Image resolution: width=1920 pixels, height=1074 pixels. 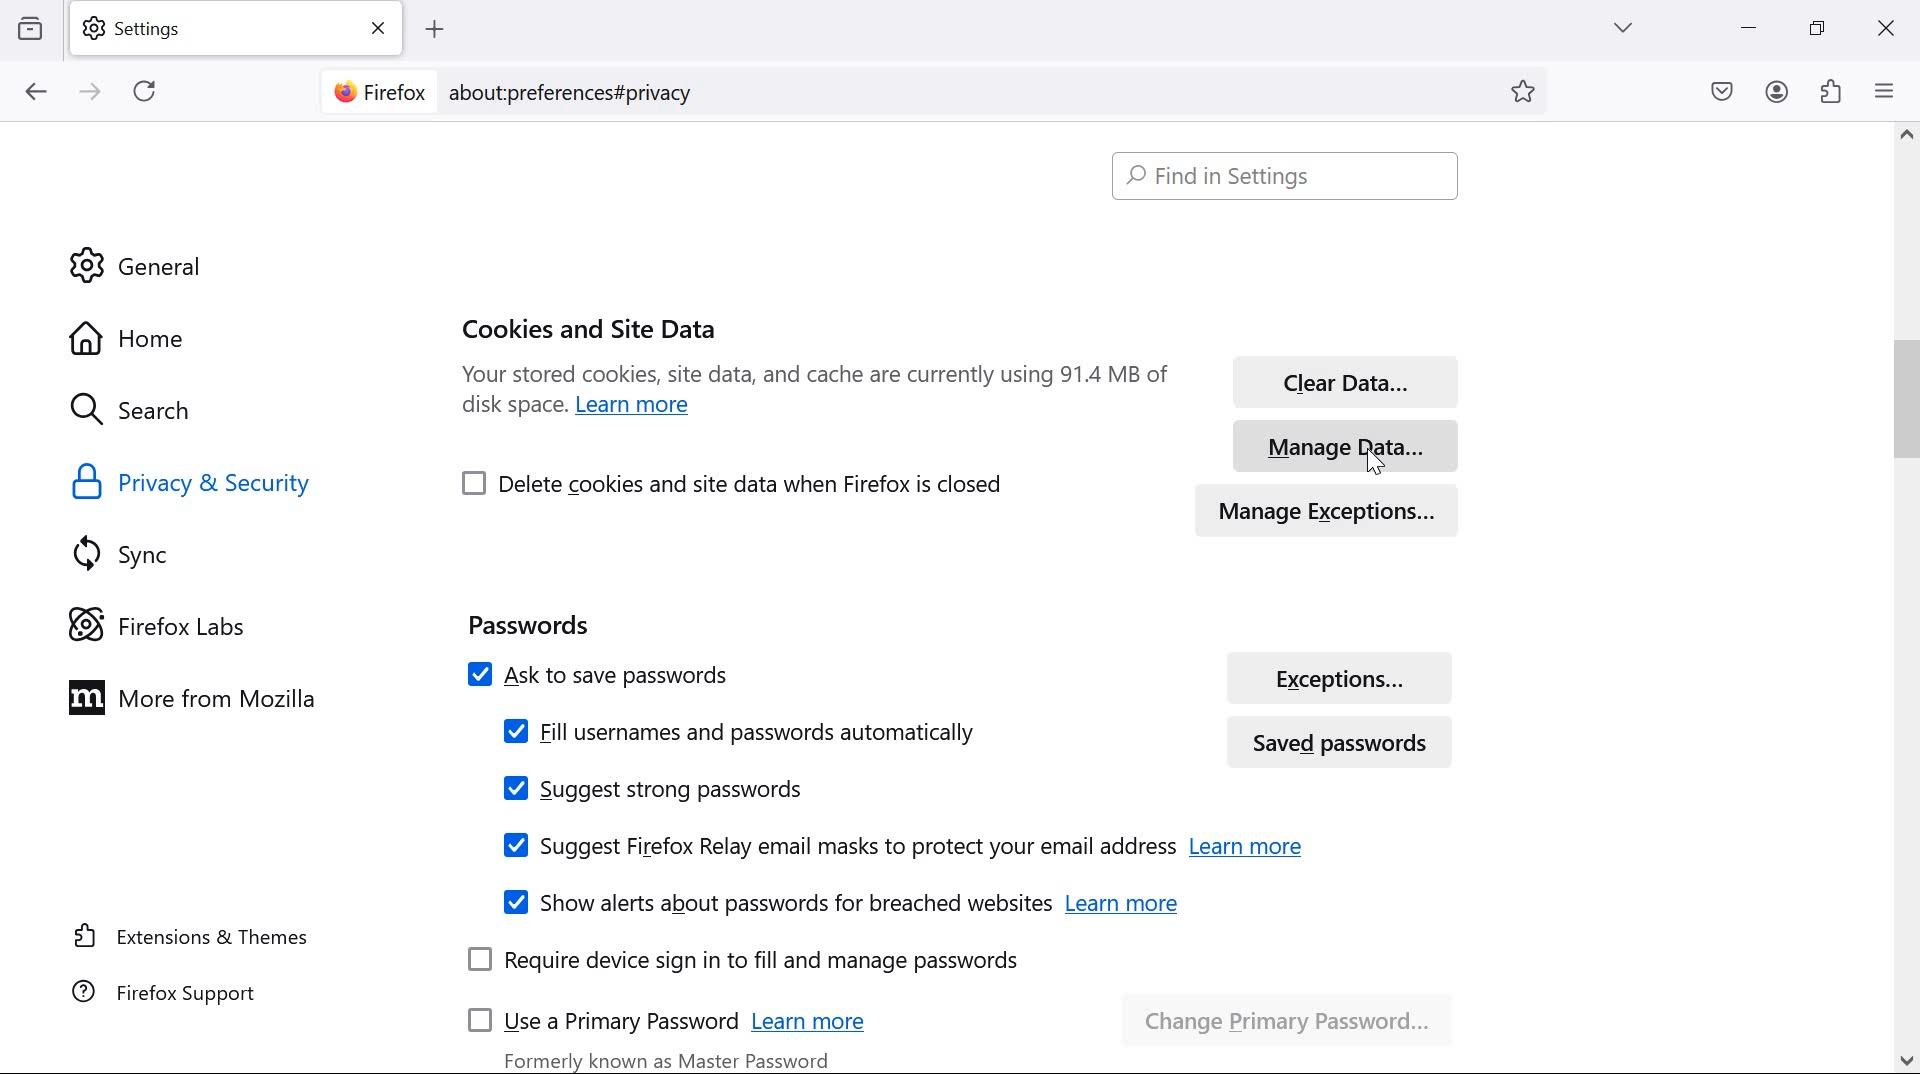 I want to click on General, so click(x=142, y=265).